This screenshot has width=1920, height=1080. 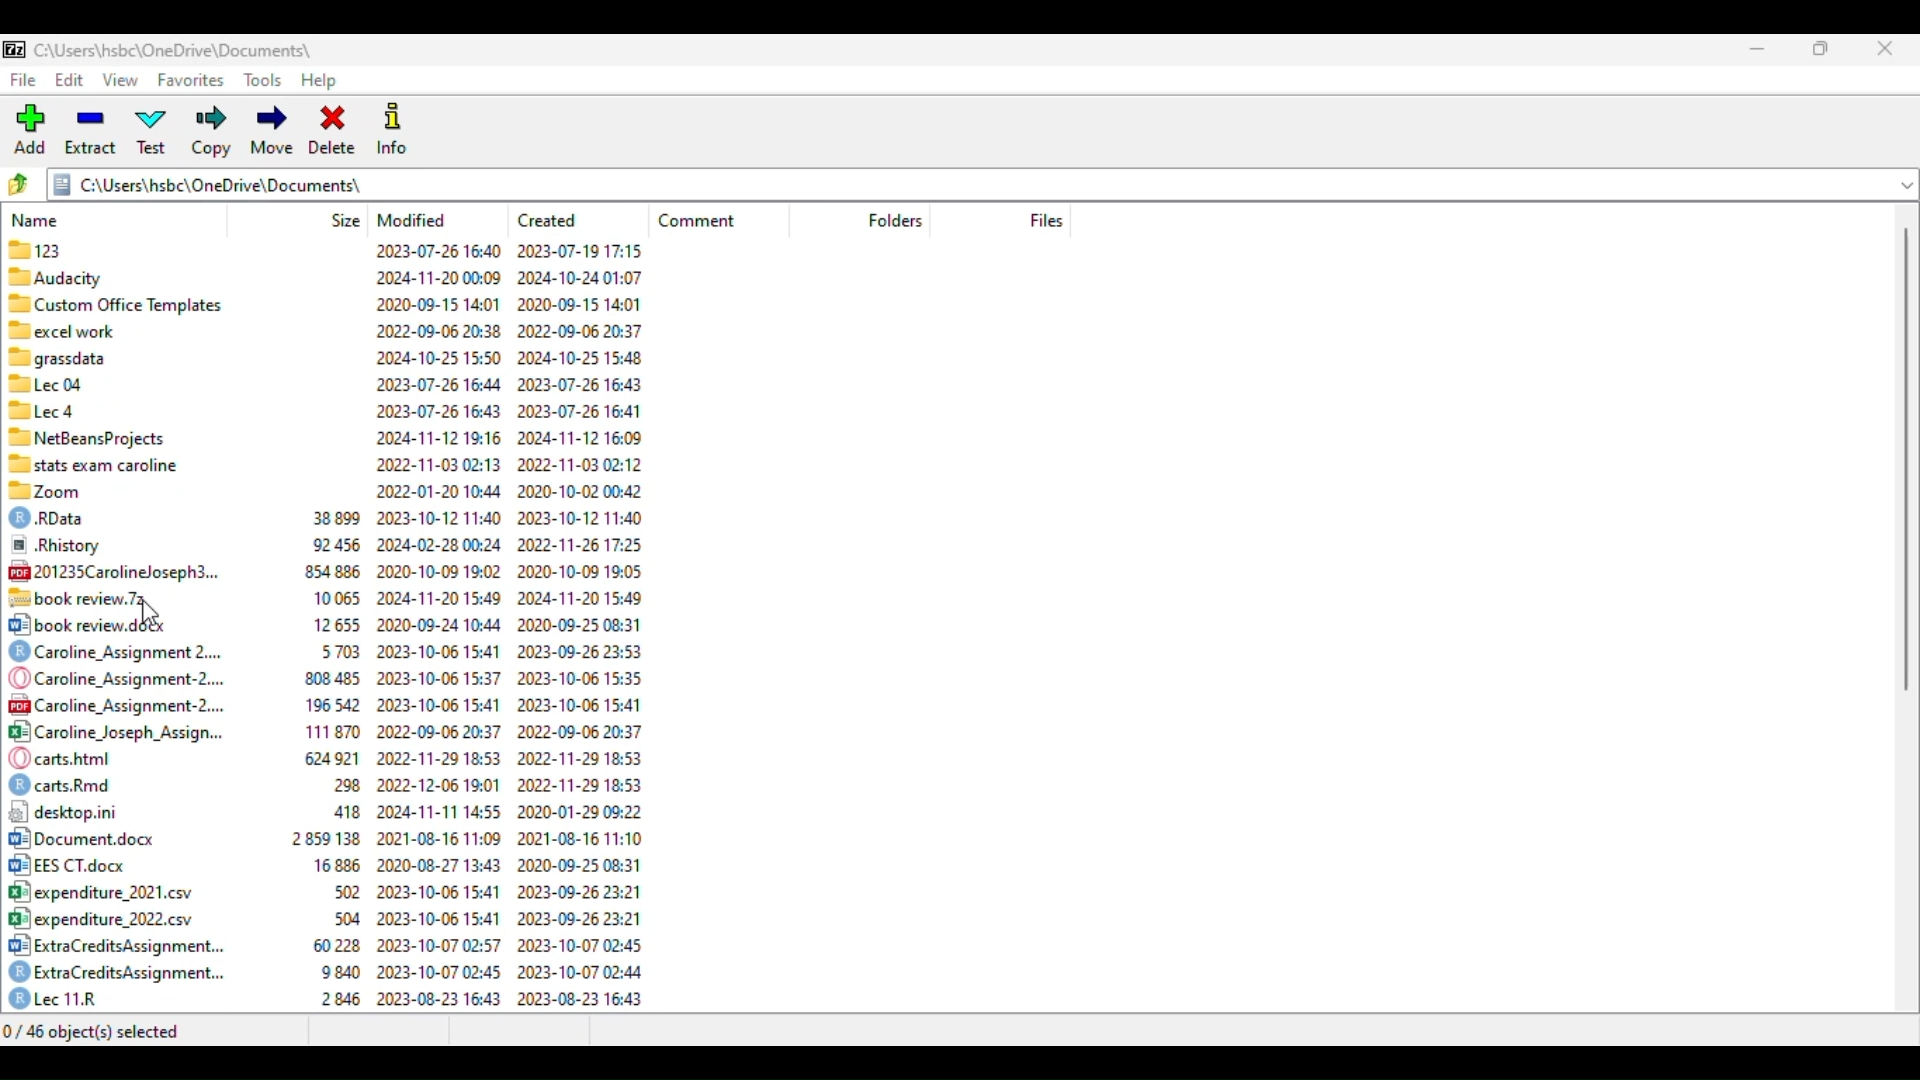 What do you see at coordinates (192, 81) in the screenshot?
I see `favorites` at bounding box center [192, 81].